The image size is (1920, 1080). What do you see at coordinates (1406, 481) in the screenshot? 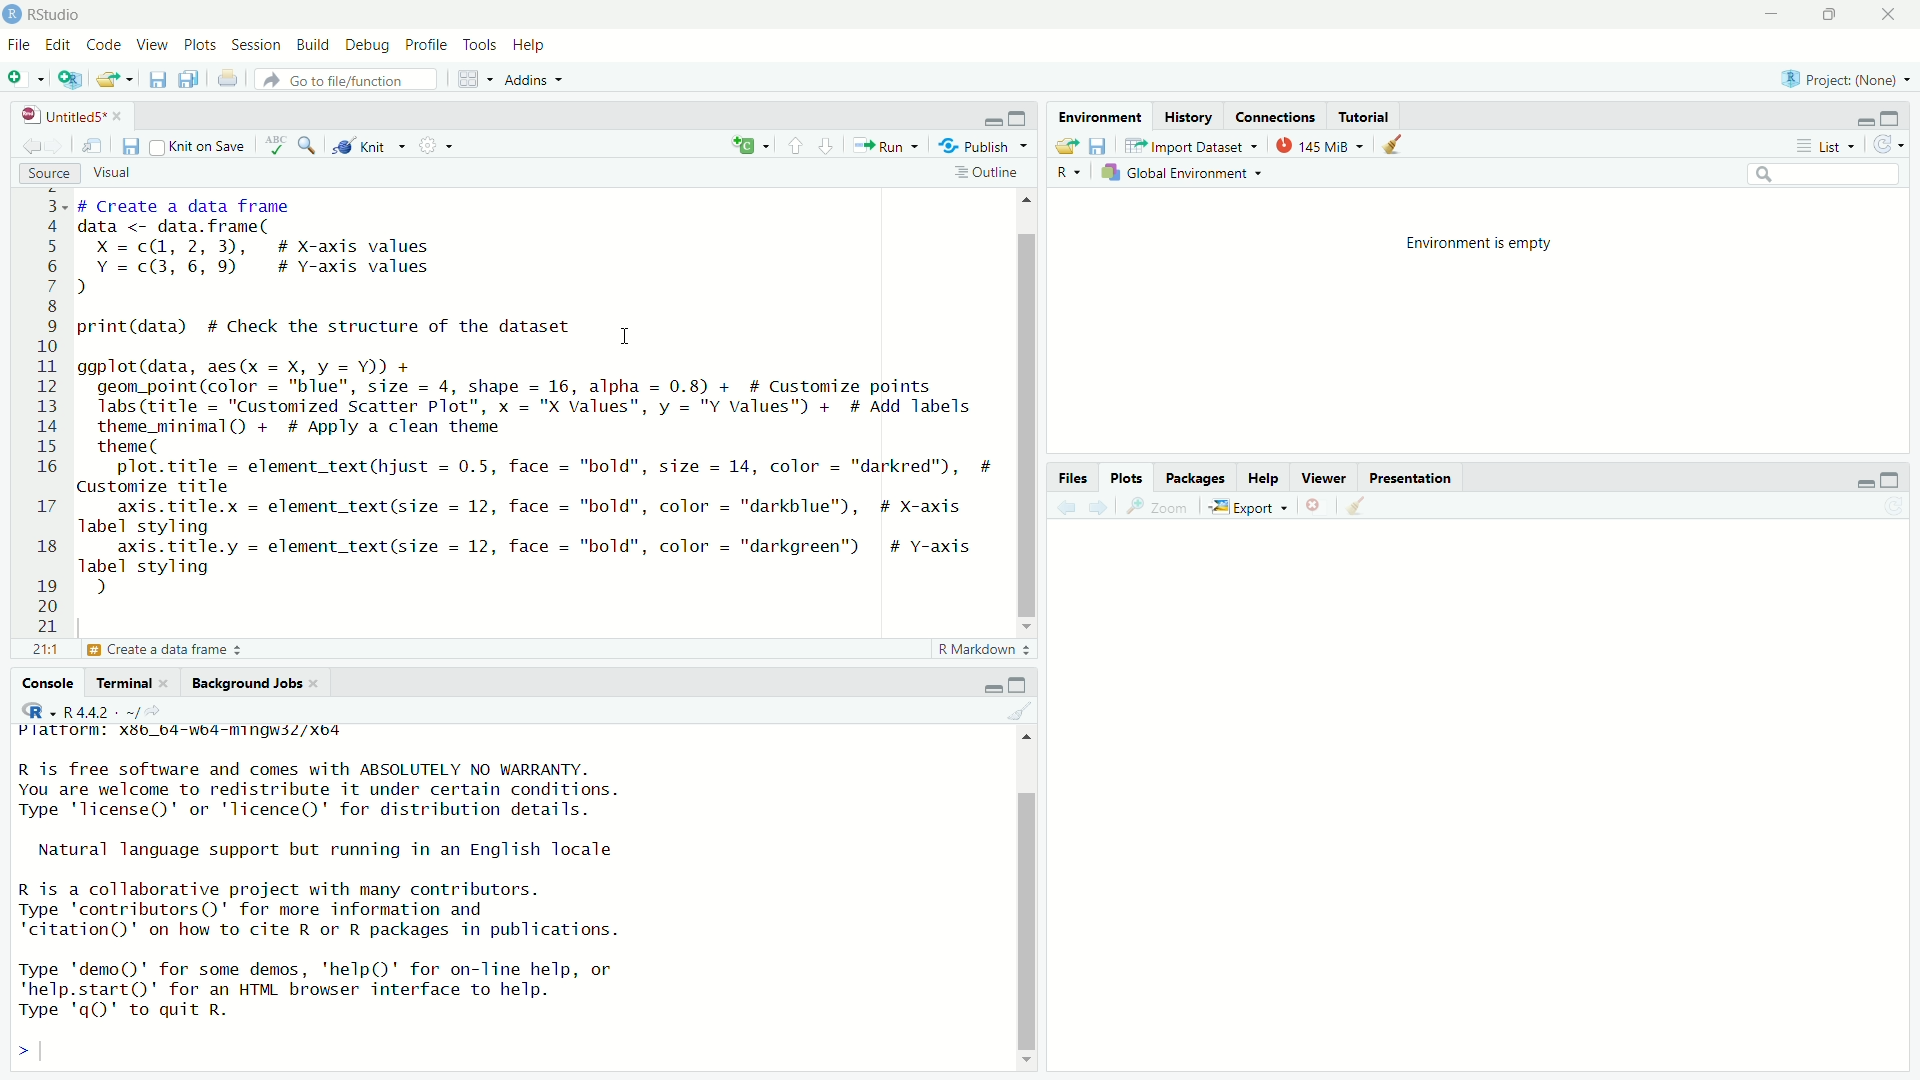
I see `Presentation` at bounding box center [1406, 481].